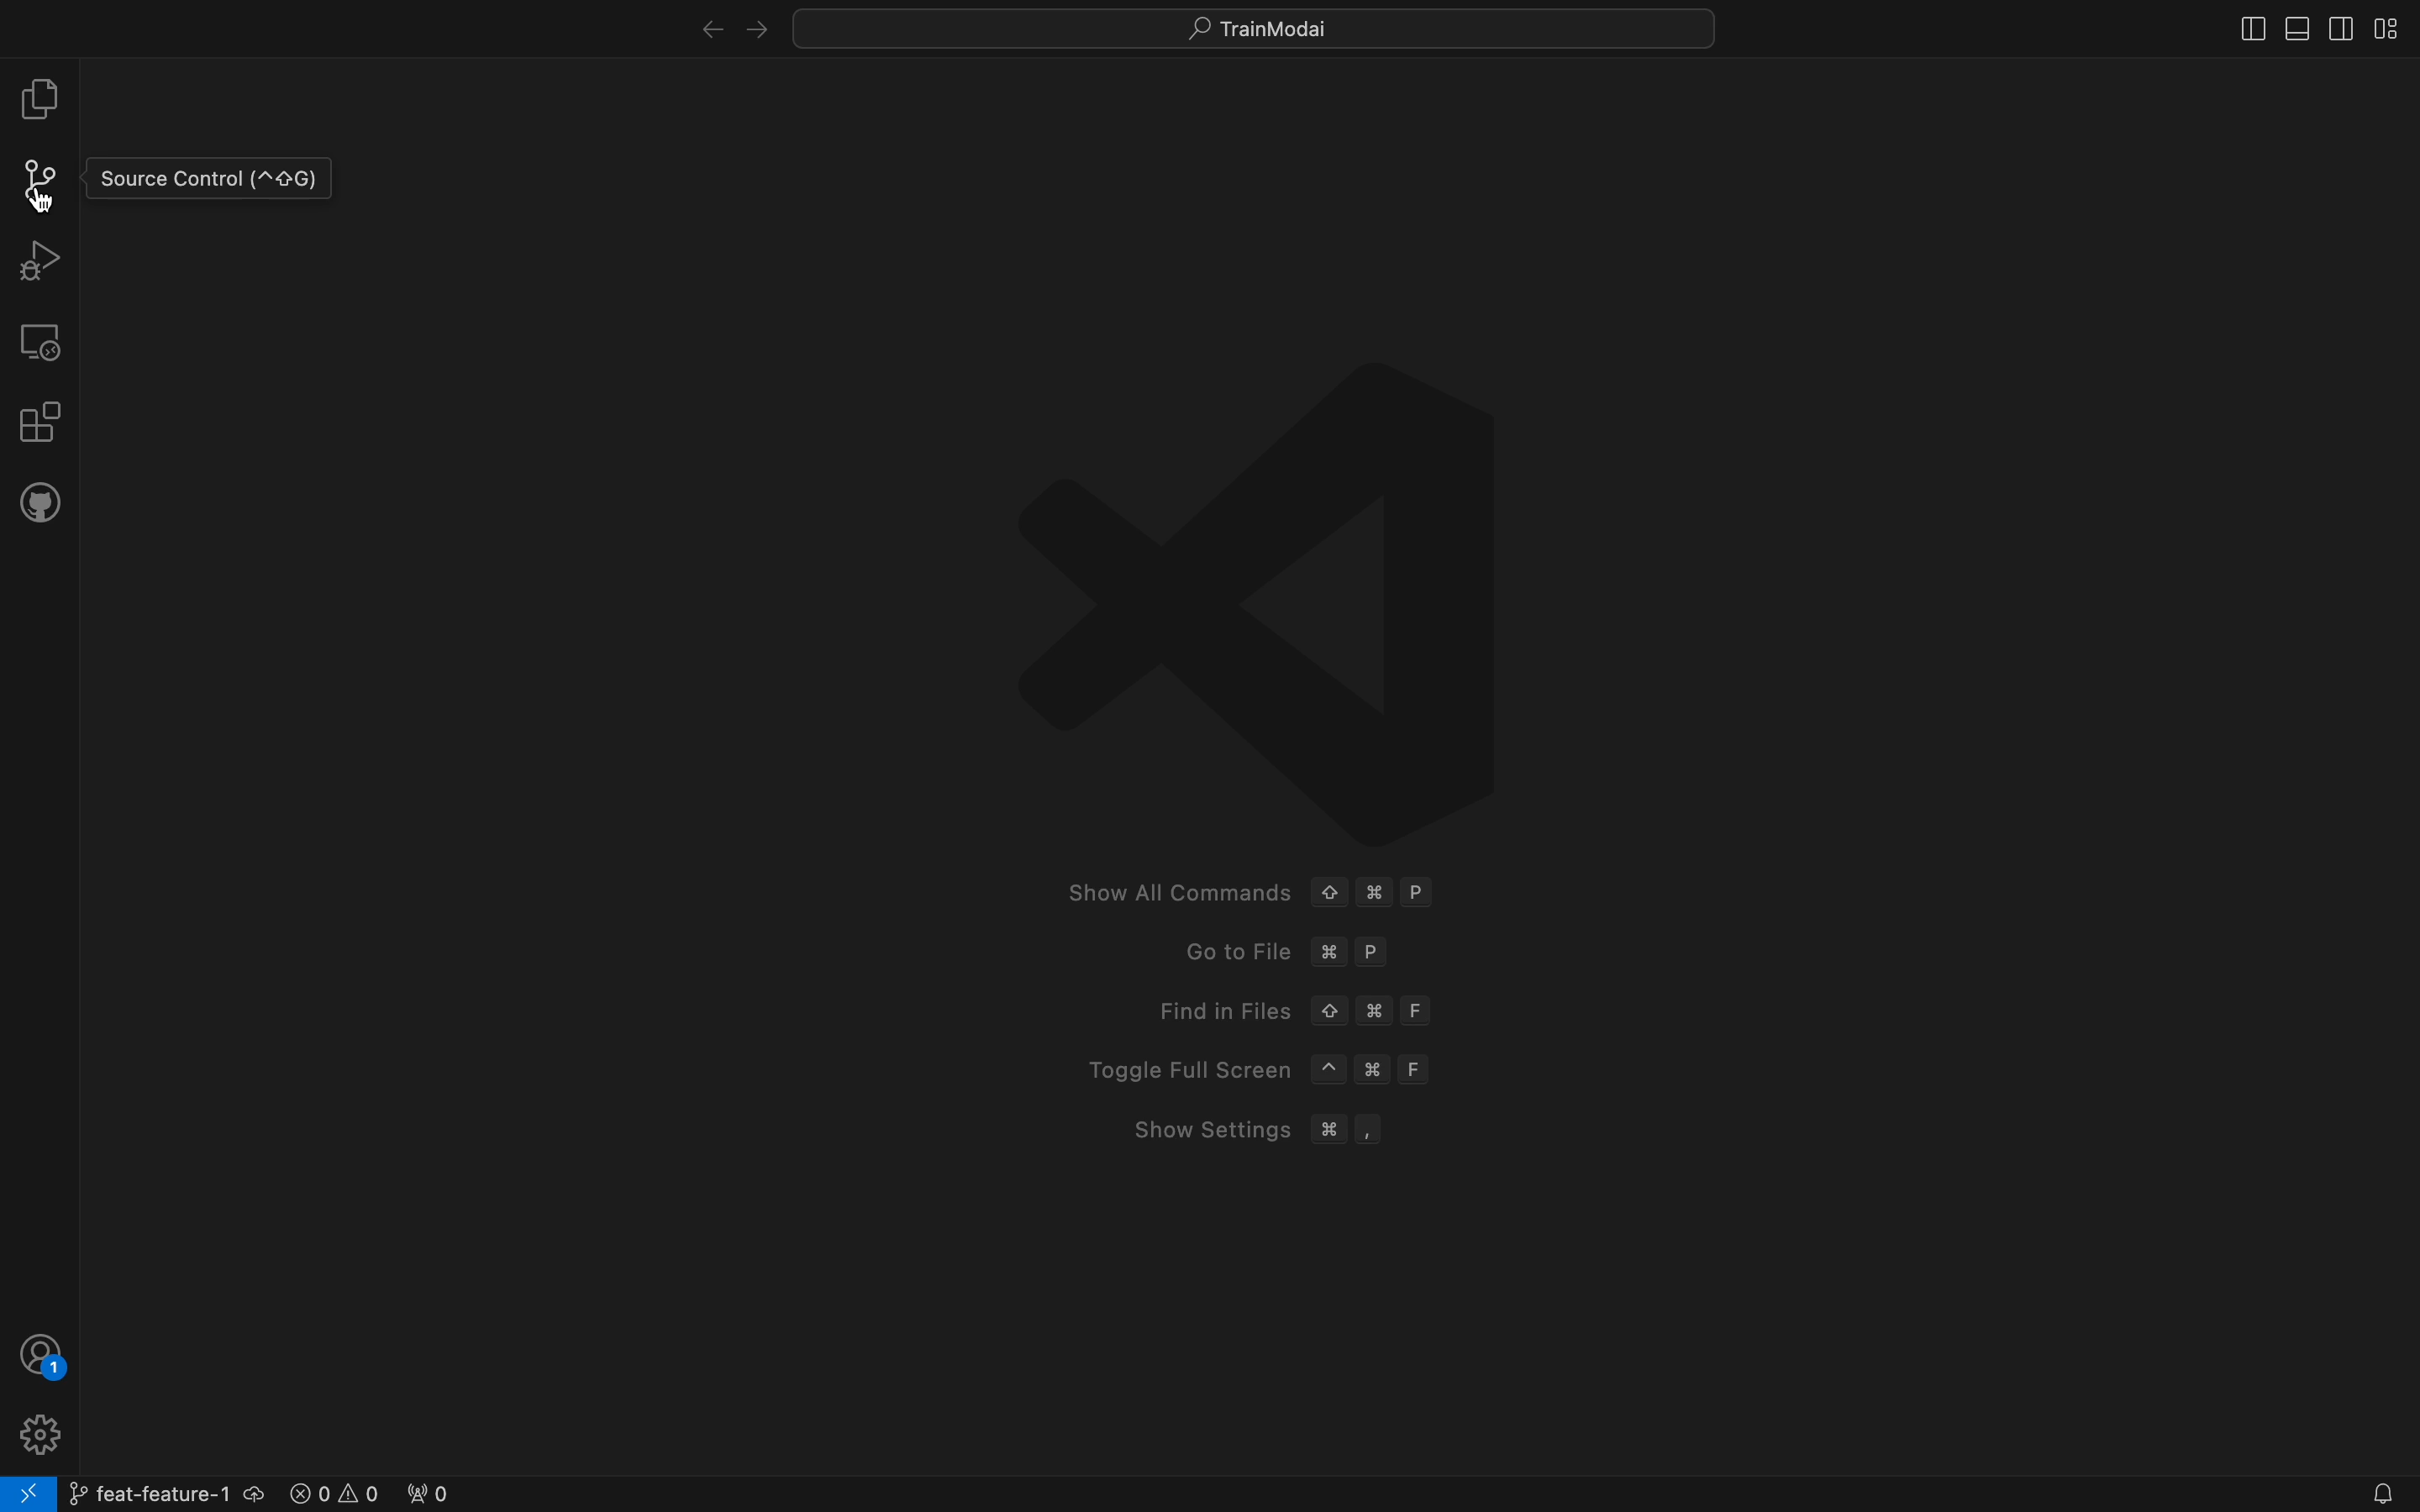  What do you see at coordinates (1375, 1011) in the screenshot?
I see `Command` at bounding box center [1375, 1011].